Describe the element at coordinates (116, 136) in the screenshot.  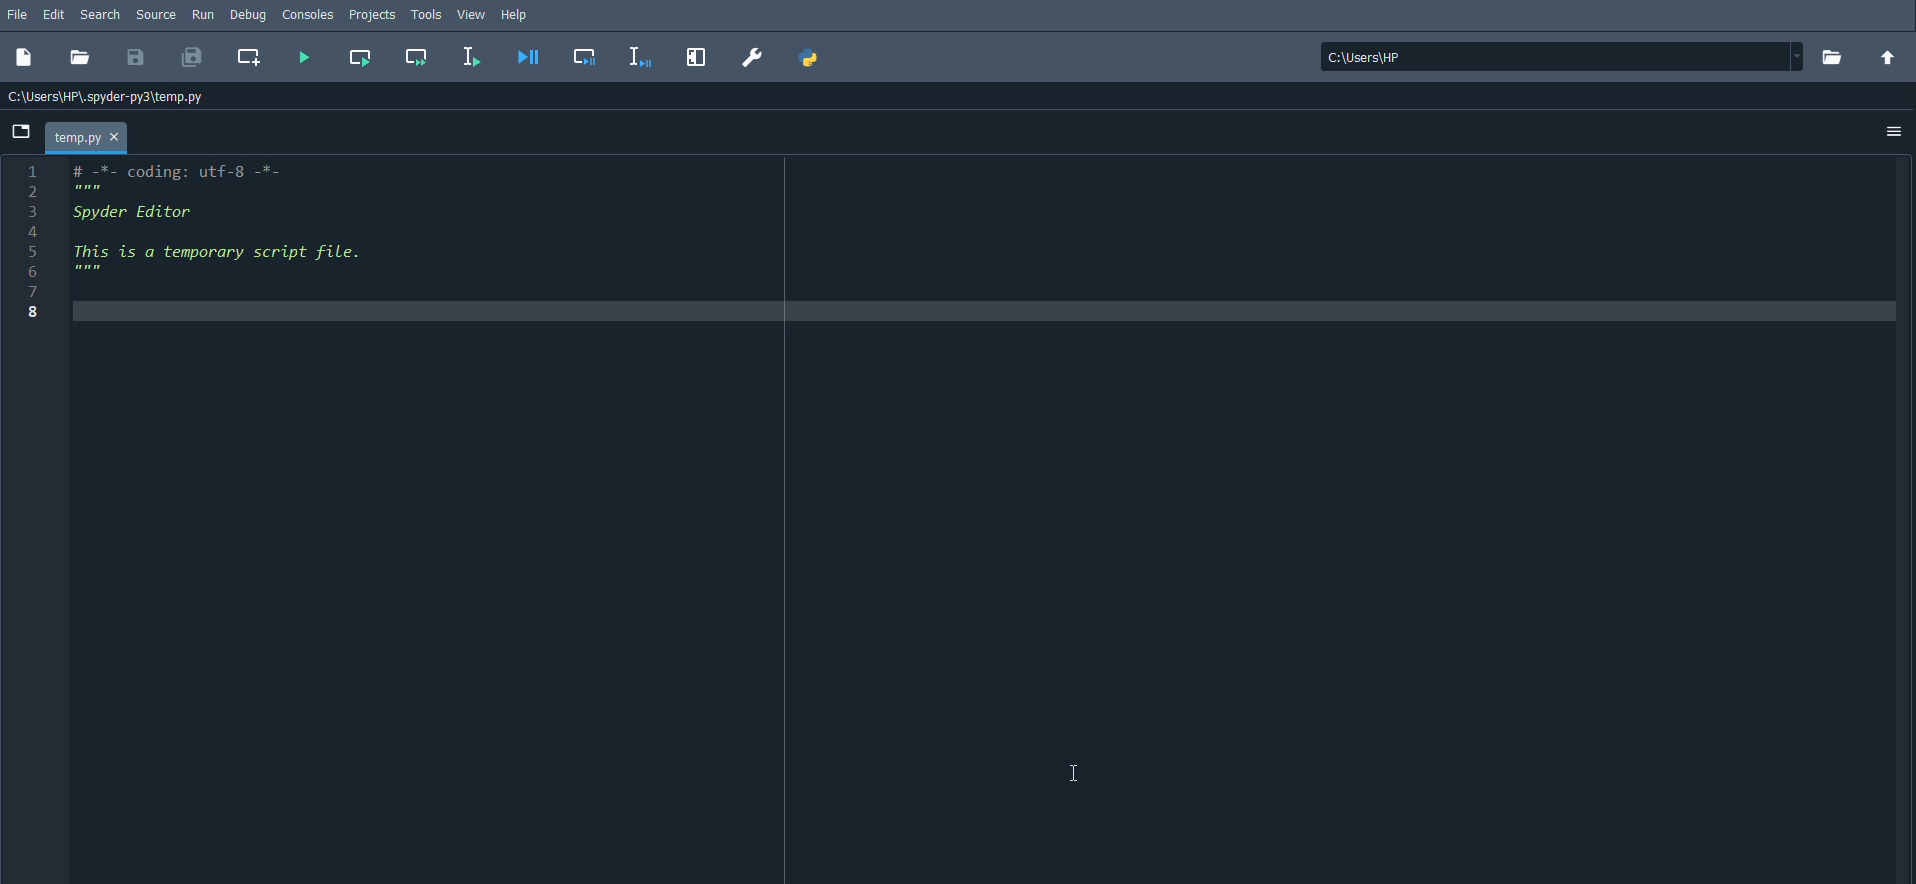
I see `close` at that location.